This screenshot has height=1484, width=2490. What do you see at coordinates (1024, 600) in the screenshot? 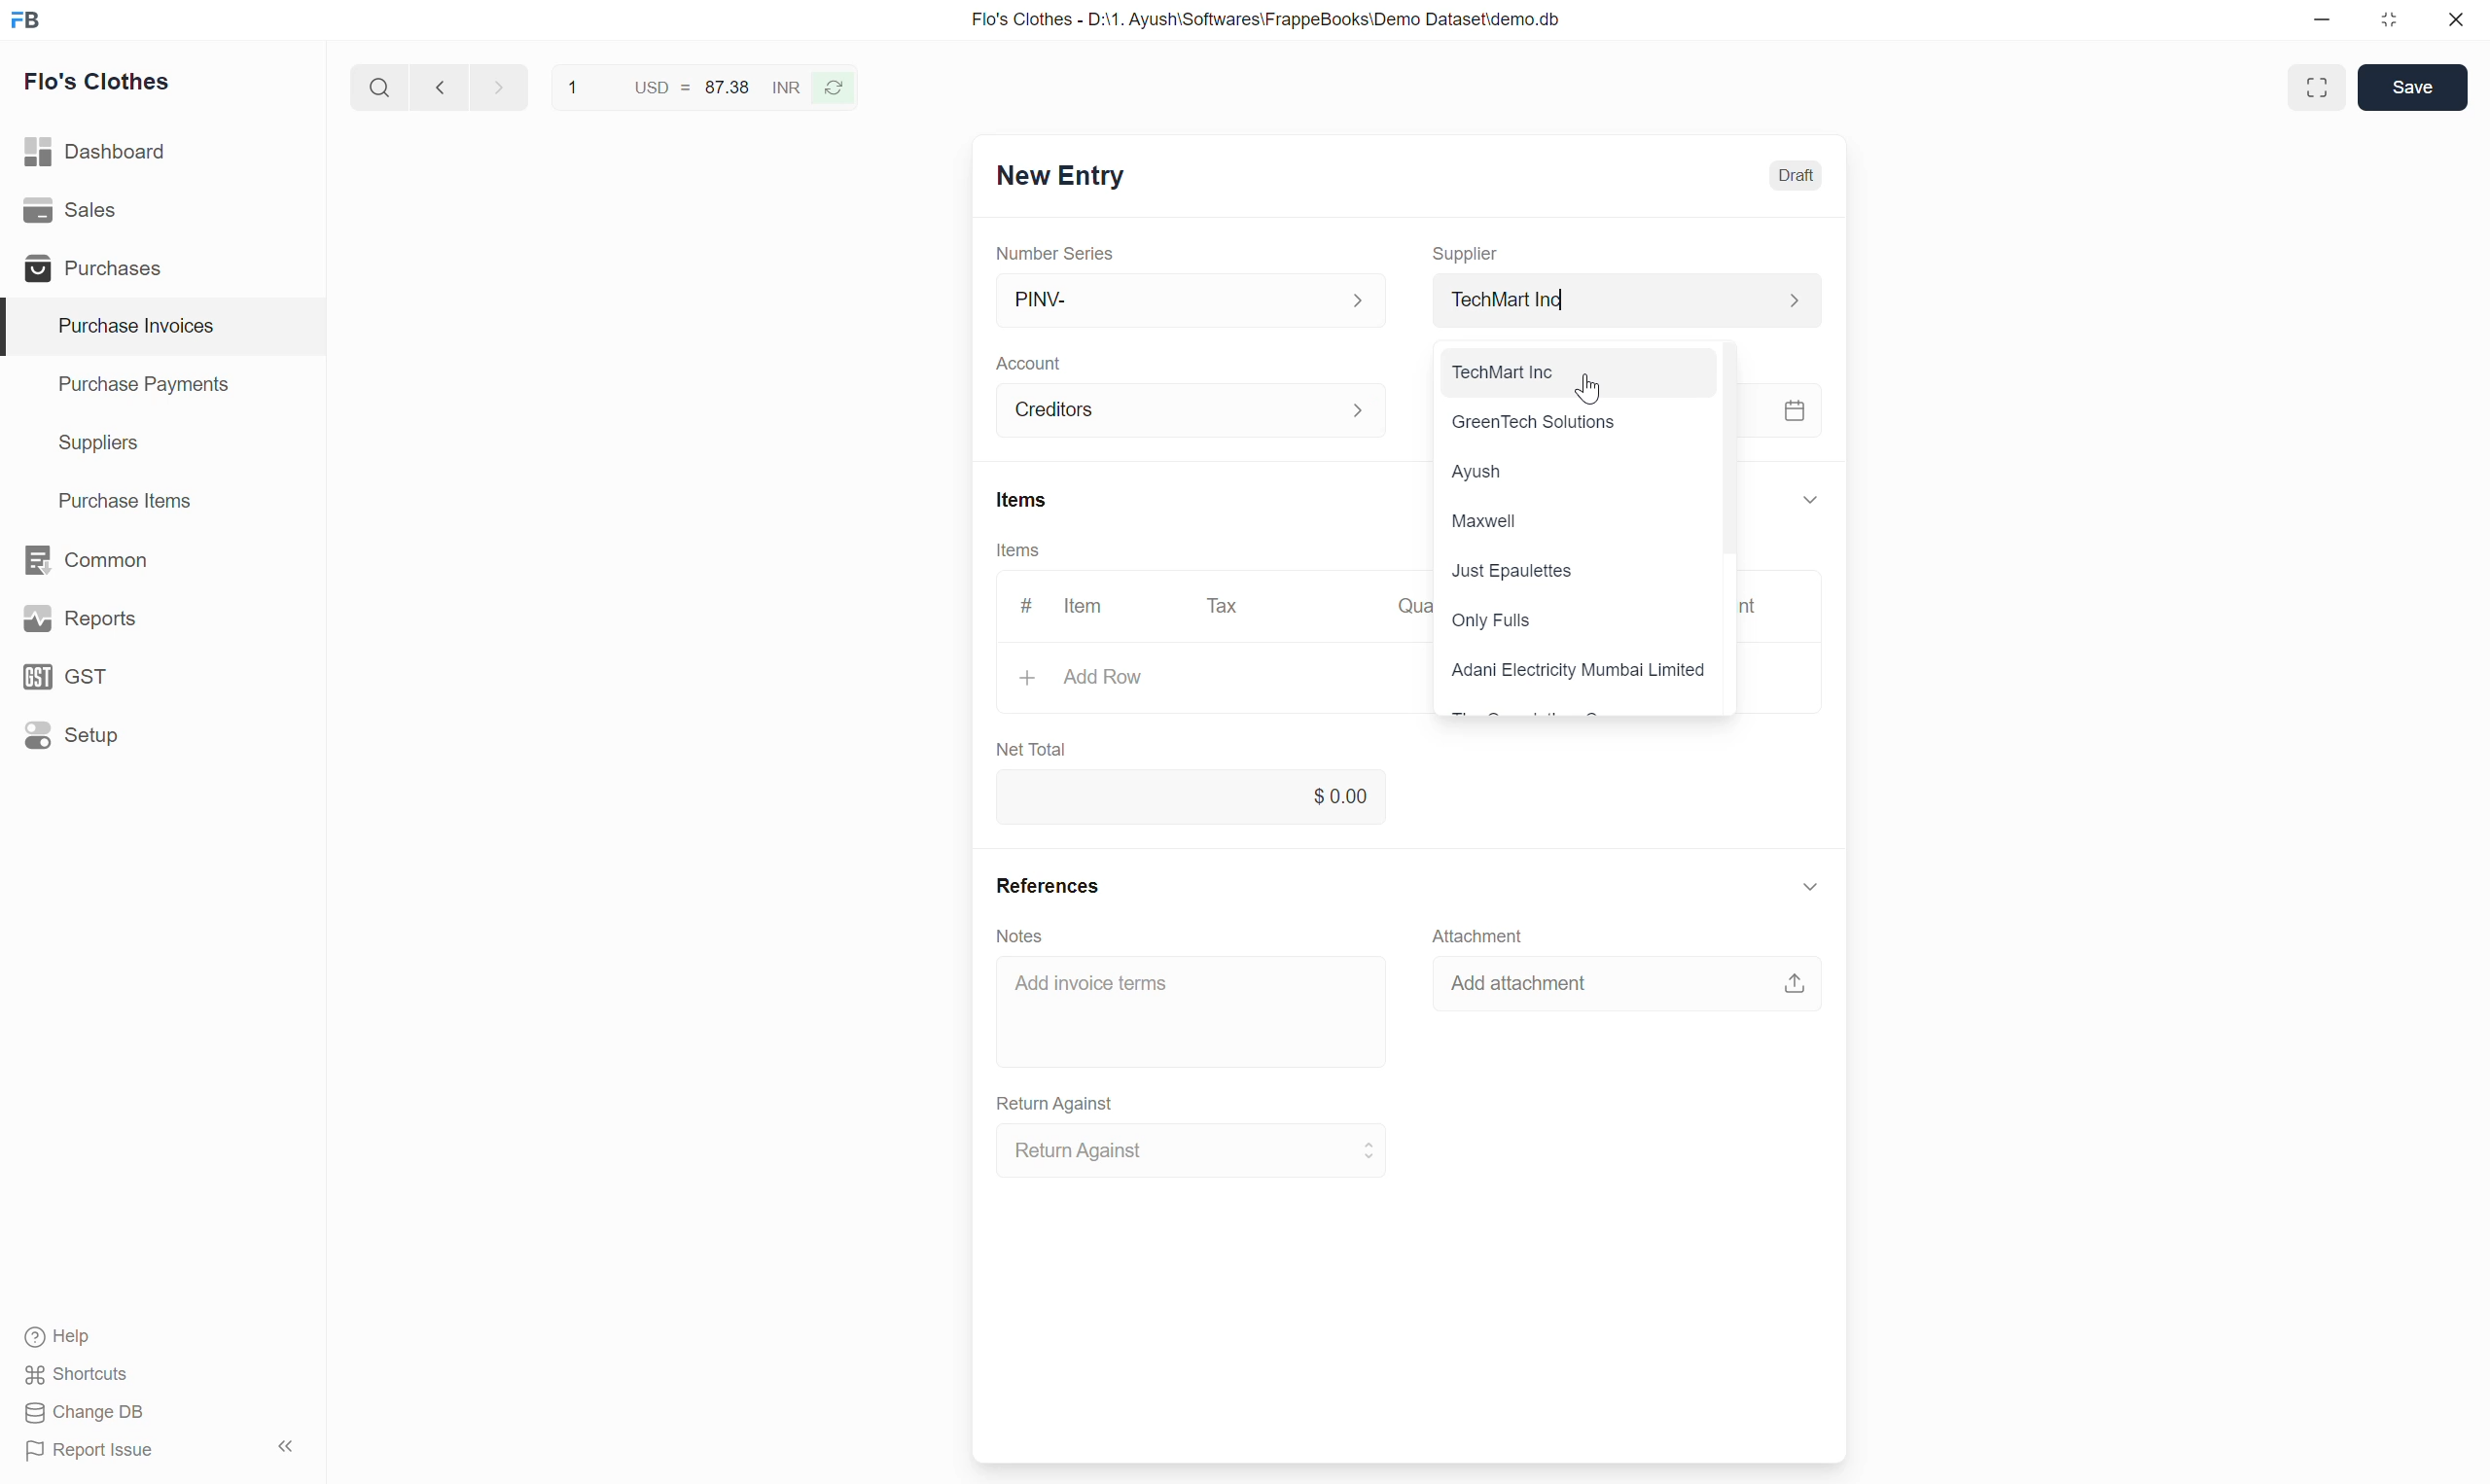
I see `#` at bounding box center [1024, 600].